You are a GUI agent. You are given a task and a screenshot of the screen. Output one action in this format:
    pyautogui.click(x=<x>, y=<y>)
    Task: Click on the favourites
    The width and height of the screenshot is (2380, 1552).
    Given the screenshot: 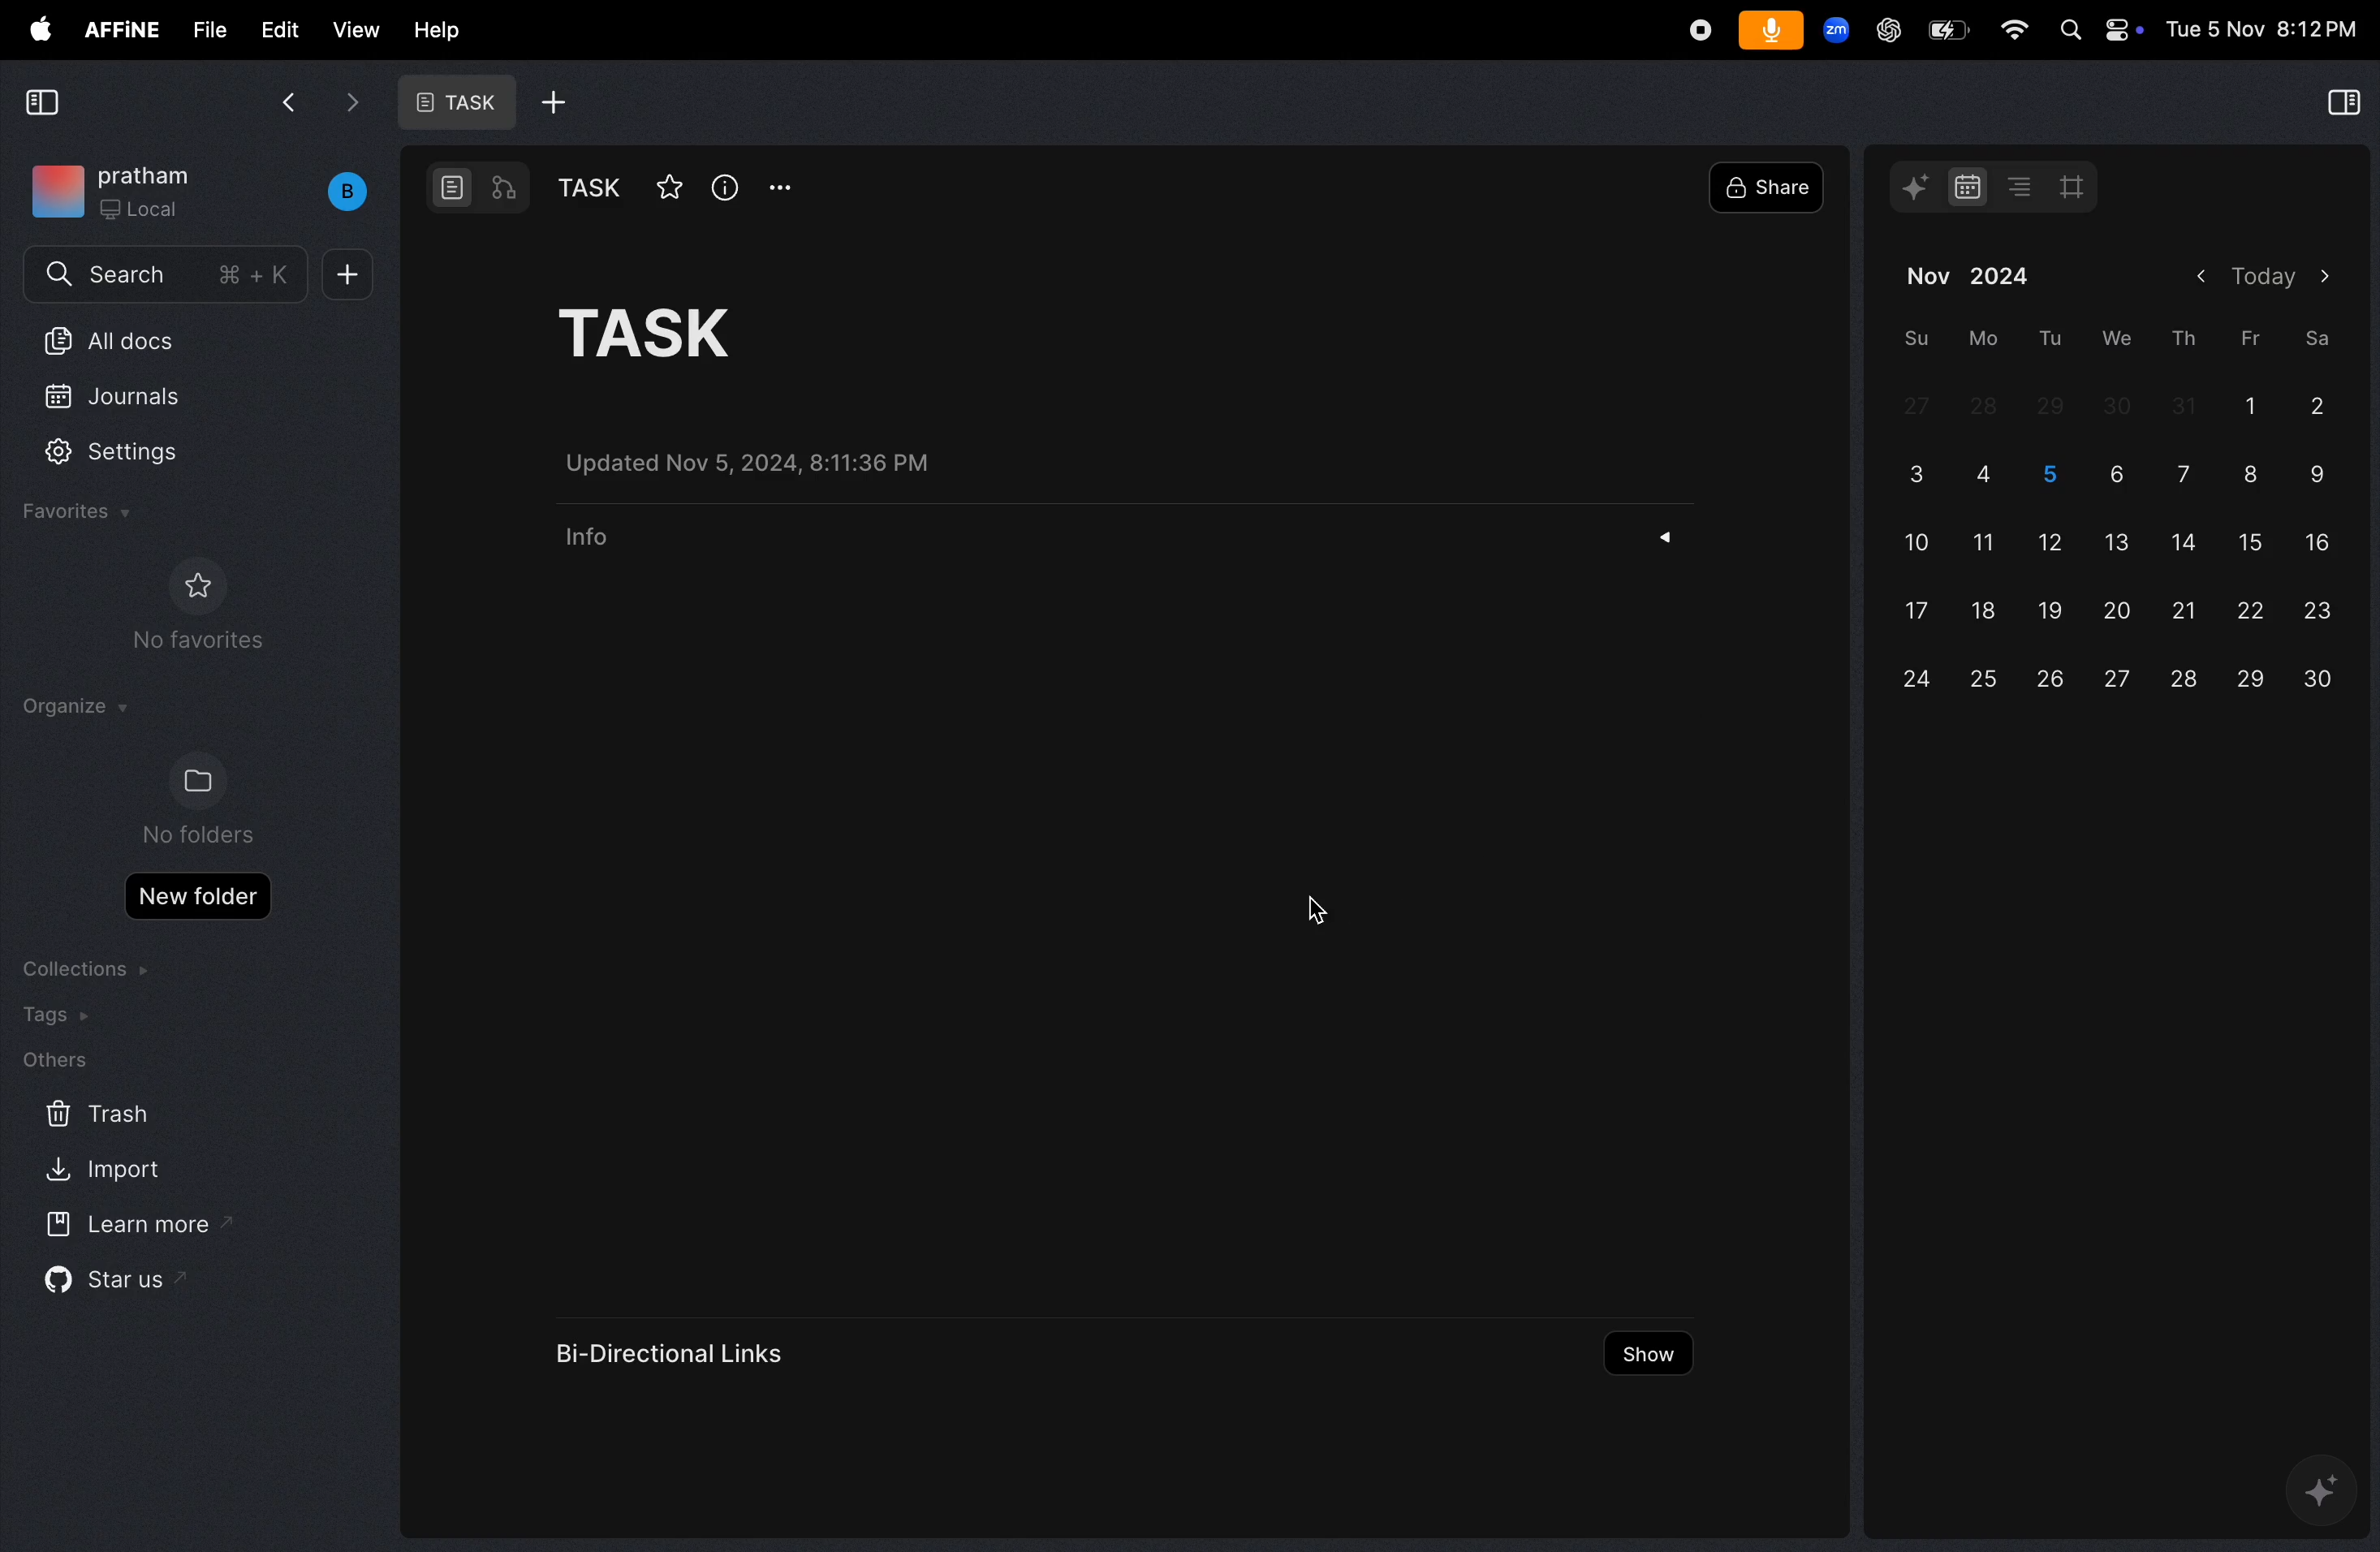 What is the action you would take?
    pyautogui.click(x=84, y=514)
    